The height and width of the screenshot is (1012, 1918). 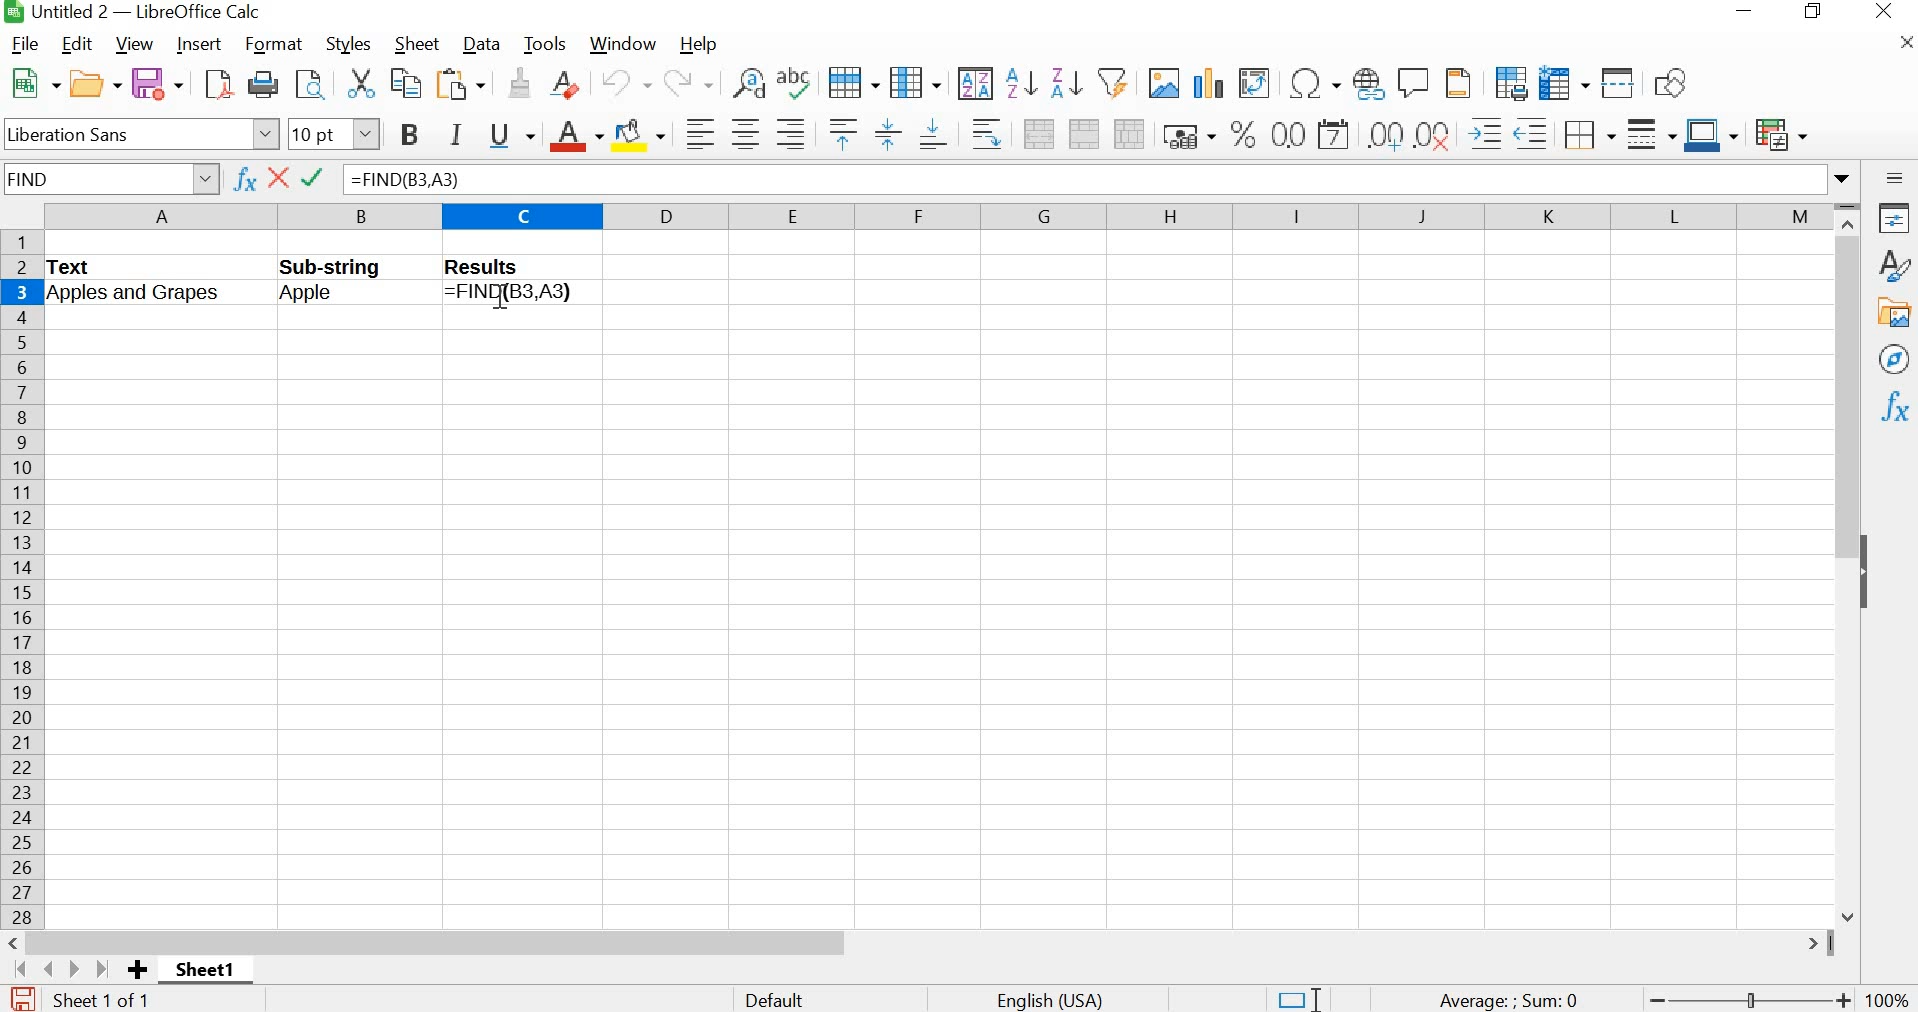 What do you see at coordinates (885, 134) in the screenshot?
I see `center vertically` at bounding box center [885, 134].